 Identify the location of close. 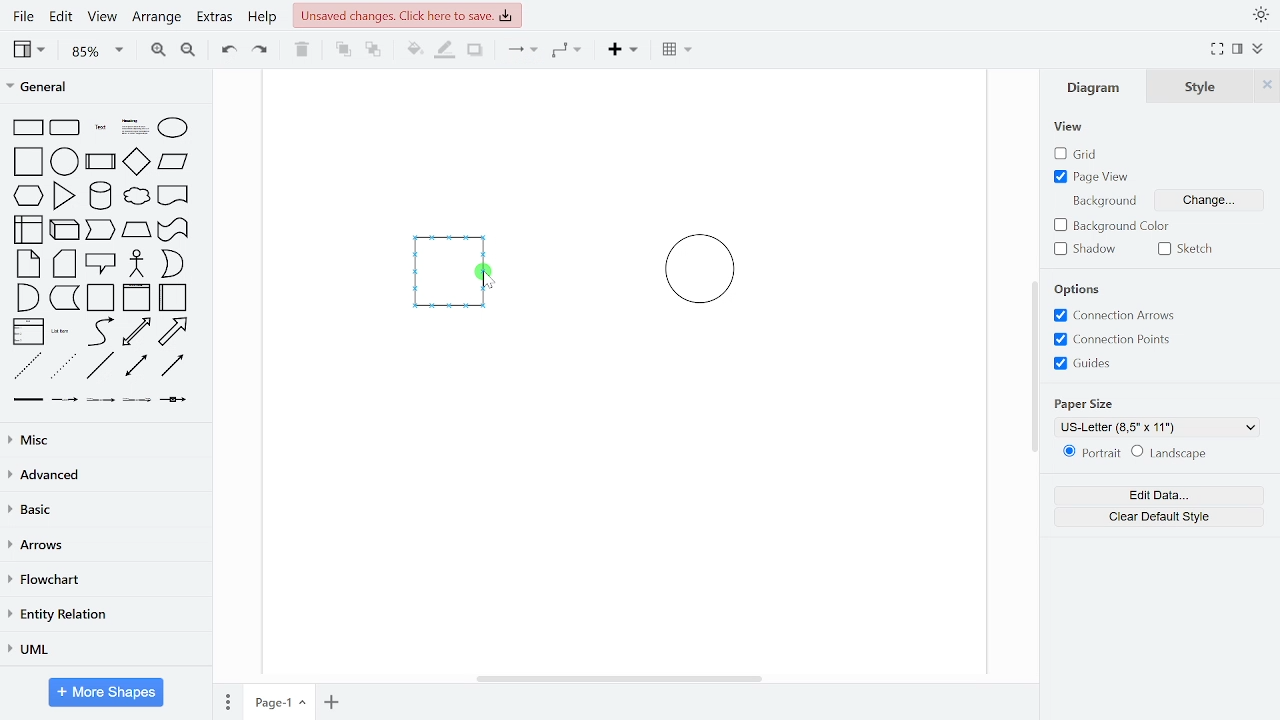
(1267, 85).